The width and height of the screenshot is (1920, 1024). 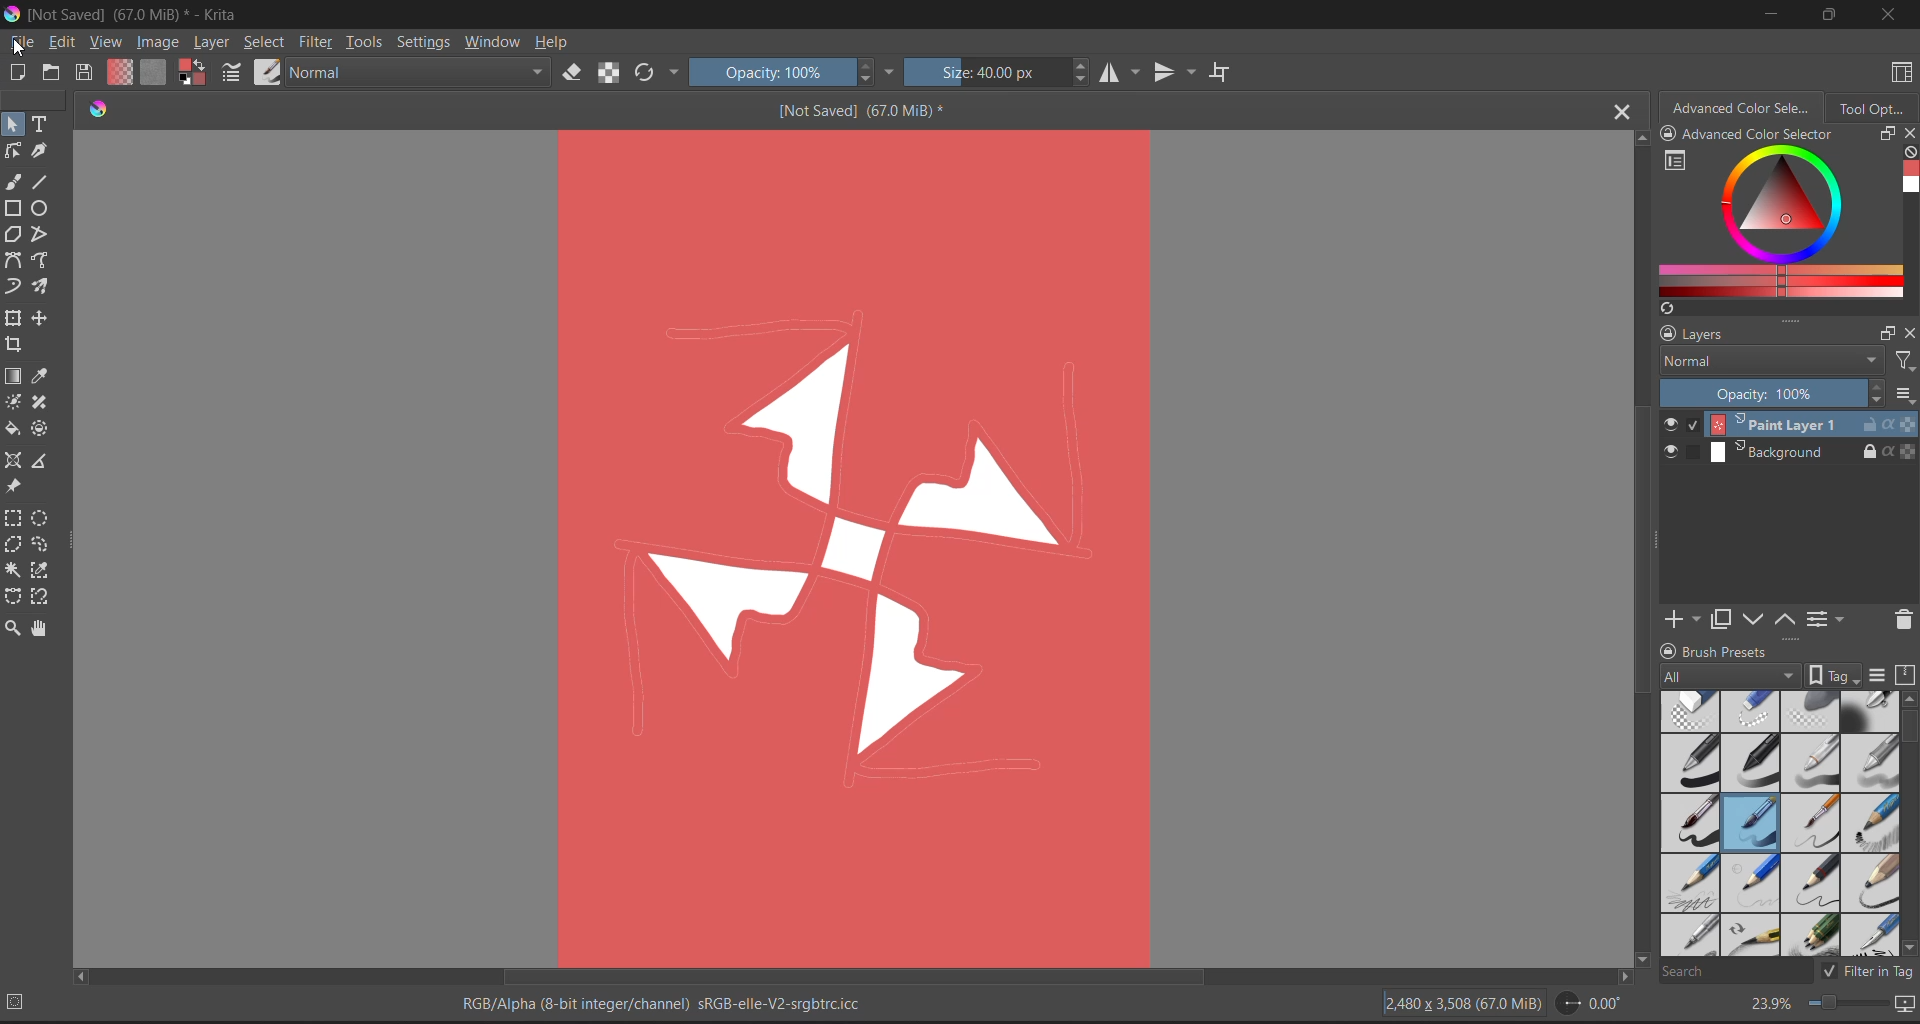 What do you see at coordinates (1745, 111) in the screenshot?
I see `advanced color selector` at bounding box center [1745, 111].